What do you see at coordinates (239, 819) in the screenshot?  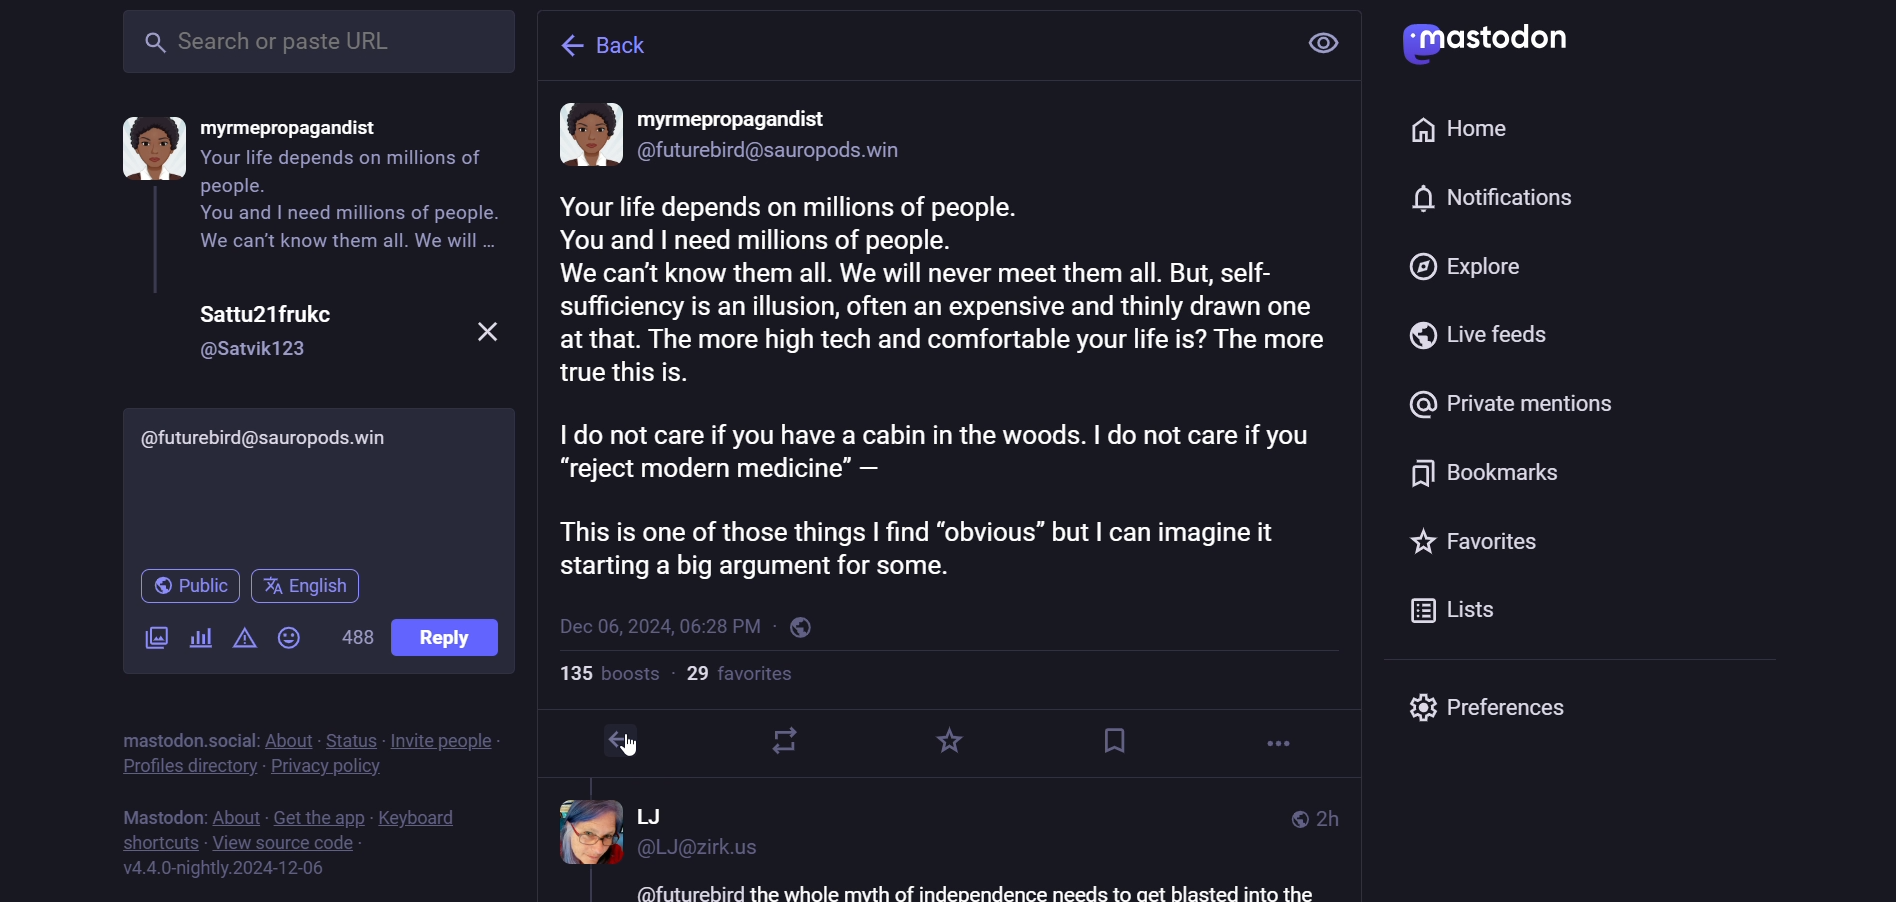 I see `about` at bounding box center [239, 819].